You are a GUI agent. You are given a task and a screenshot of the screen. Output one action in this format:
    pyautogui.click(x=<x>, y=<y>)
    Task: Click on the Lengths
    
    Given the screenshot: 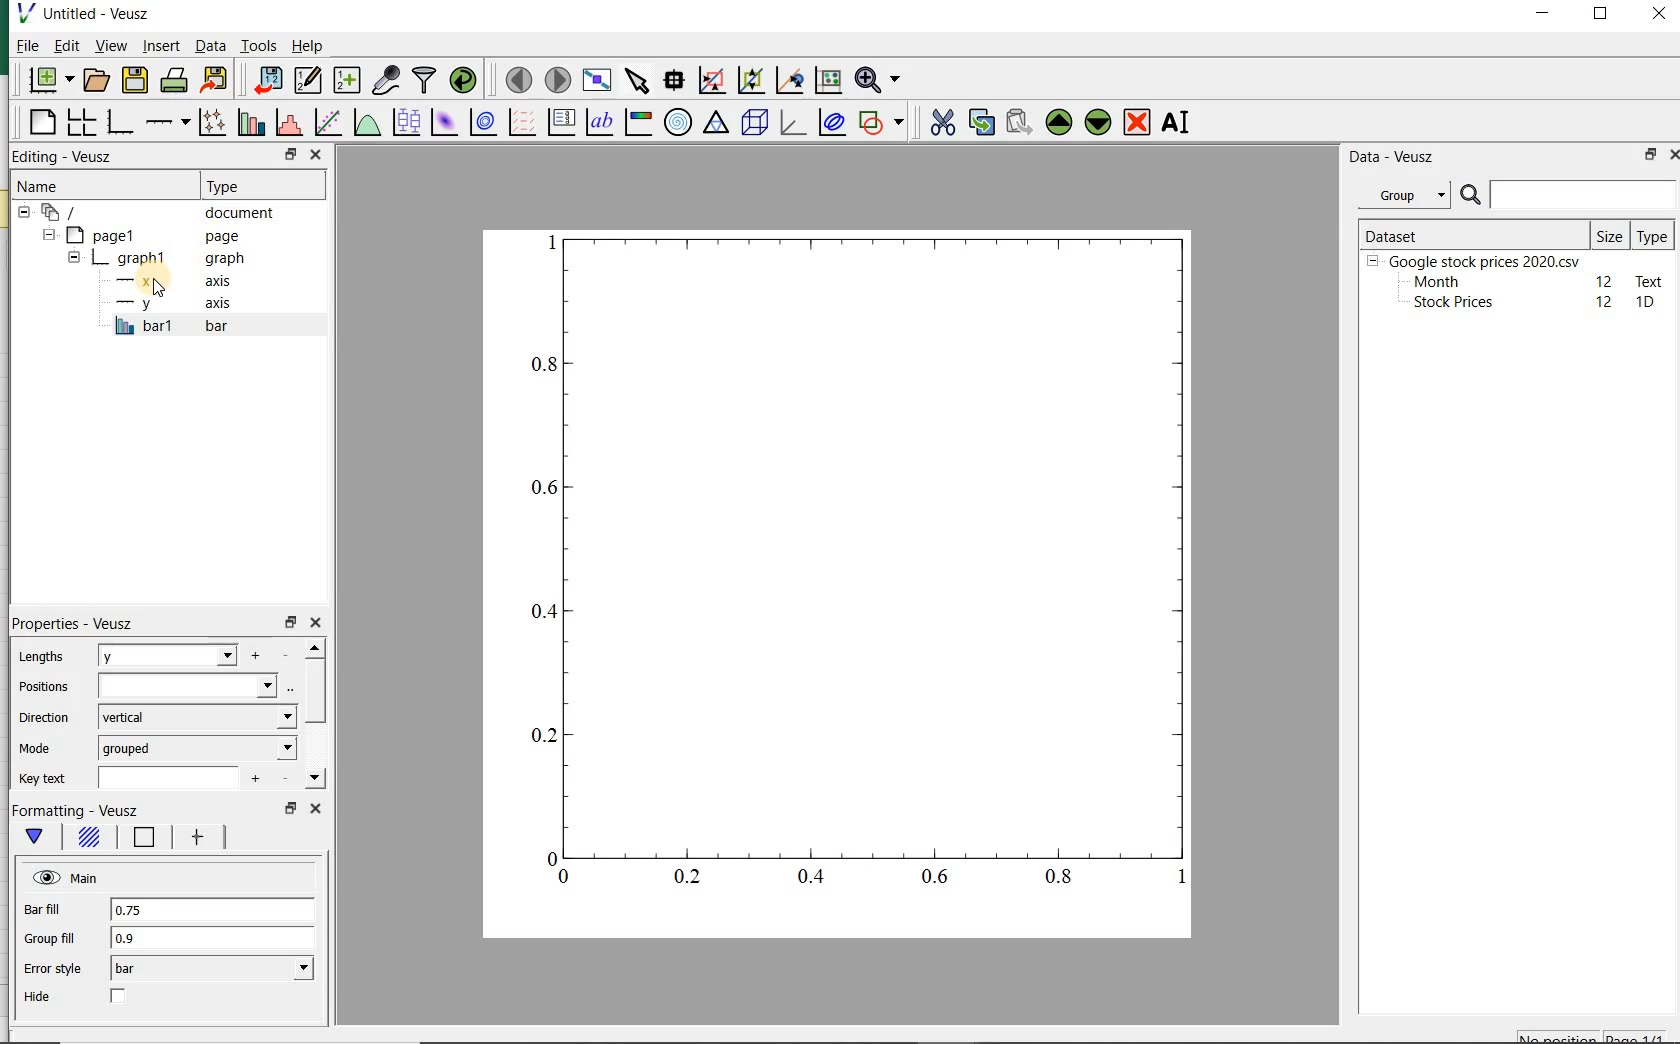 What is the action you would take?
    pyautogui.click(x=46, y=658)
    